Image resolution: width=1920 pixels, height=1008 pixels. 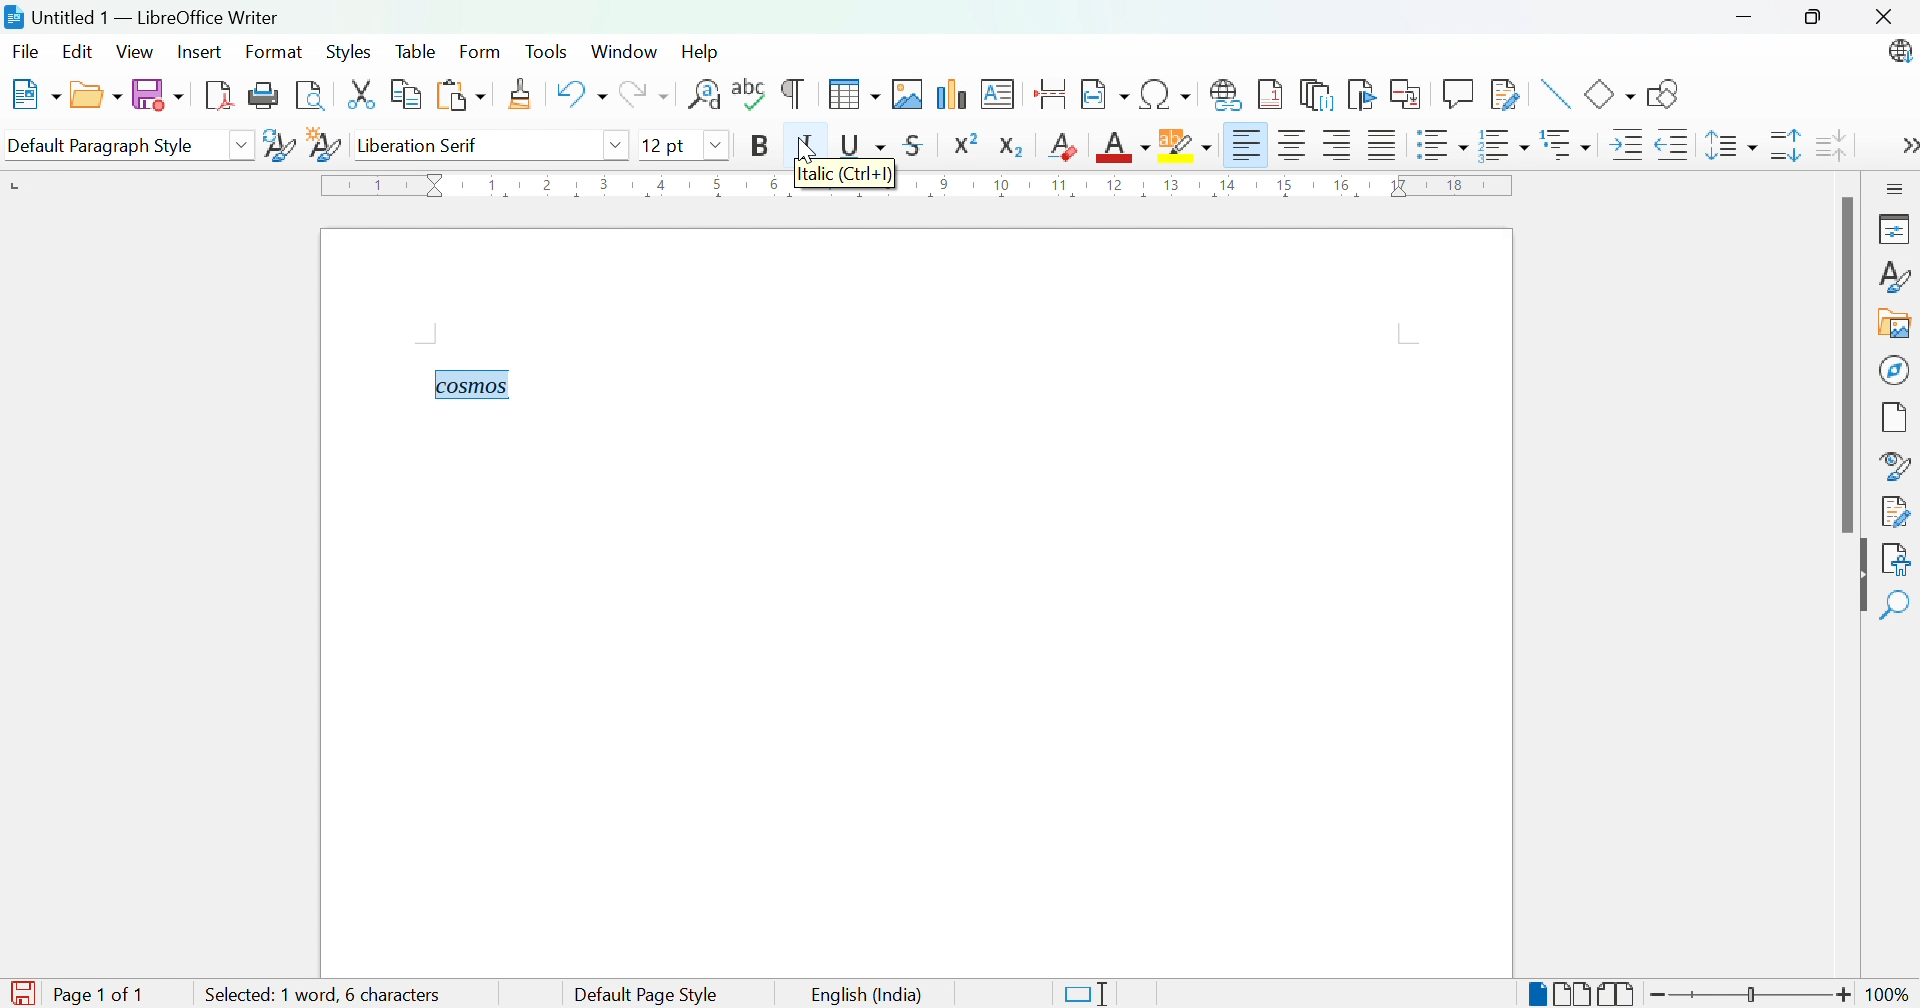 What do you see at coordinates (1534, 996) in the screenshot?
I see `Single-page view` at bounding box center [1534, 996].